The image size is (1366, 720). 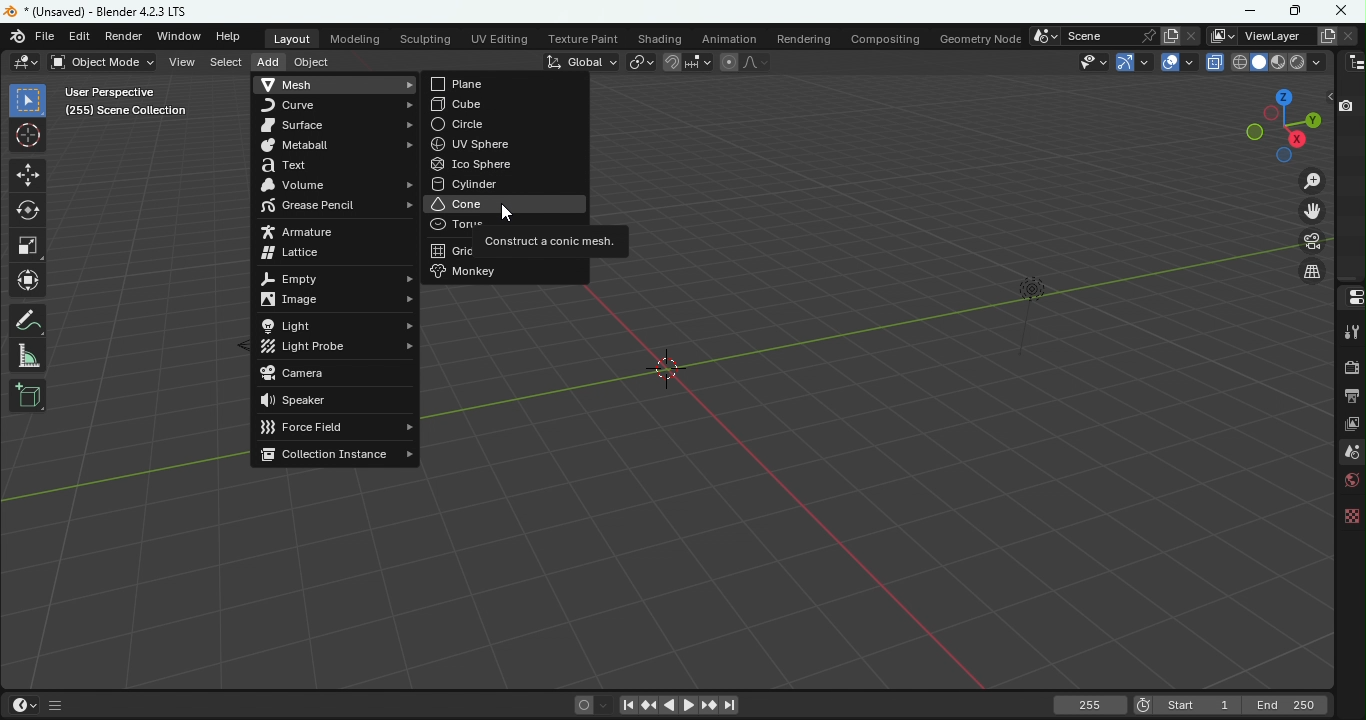 What do you see at coordinates (1284, 156) in the screenshot?
I see `Rotate the scene` at bounding box center [1284, 156].